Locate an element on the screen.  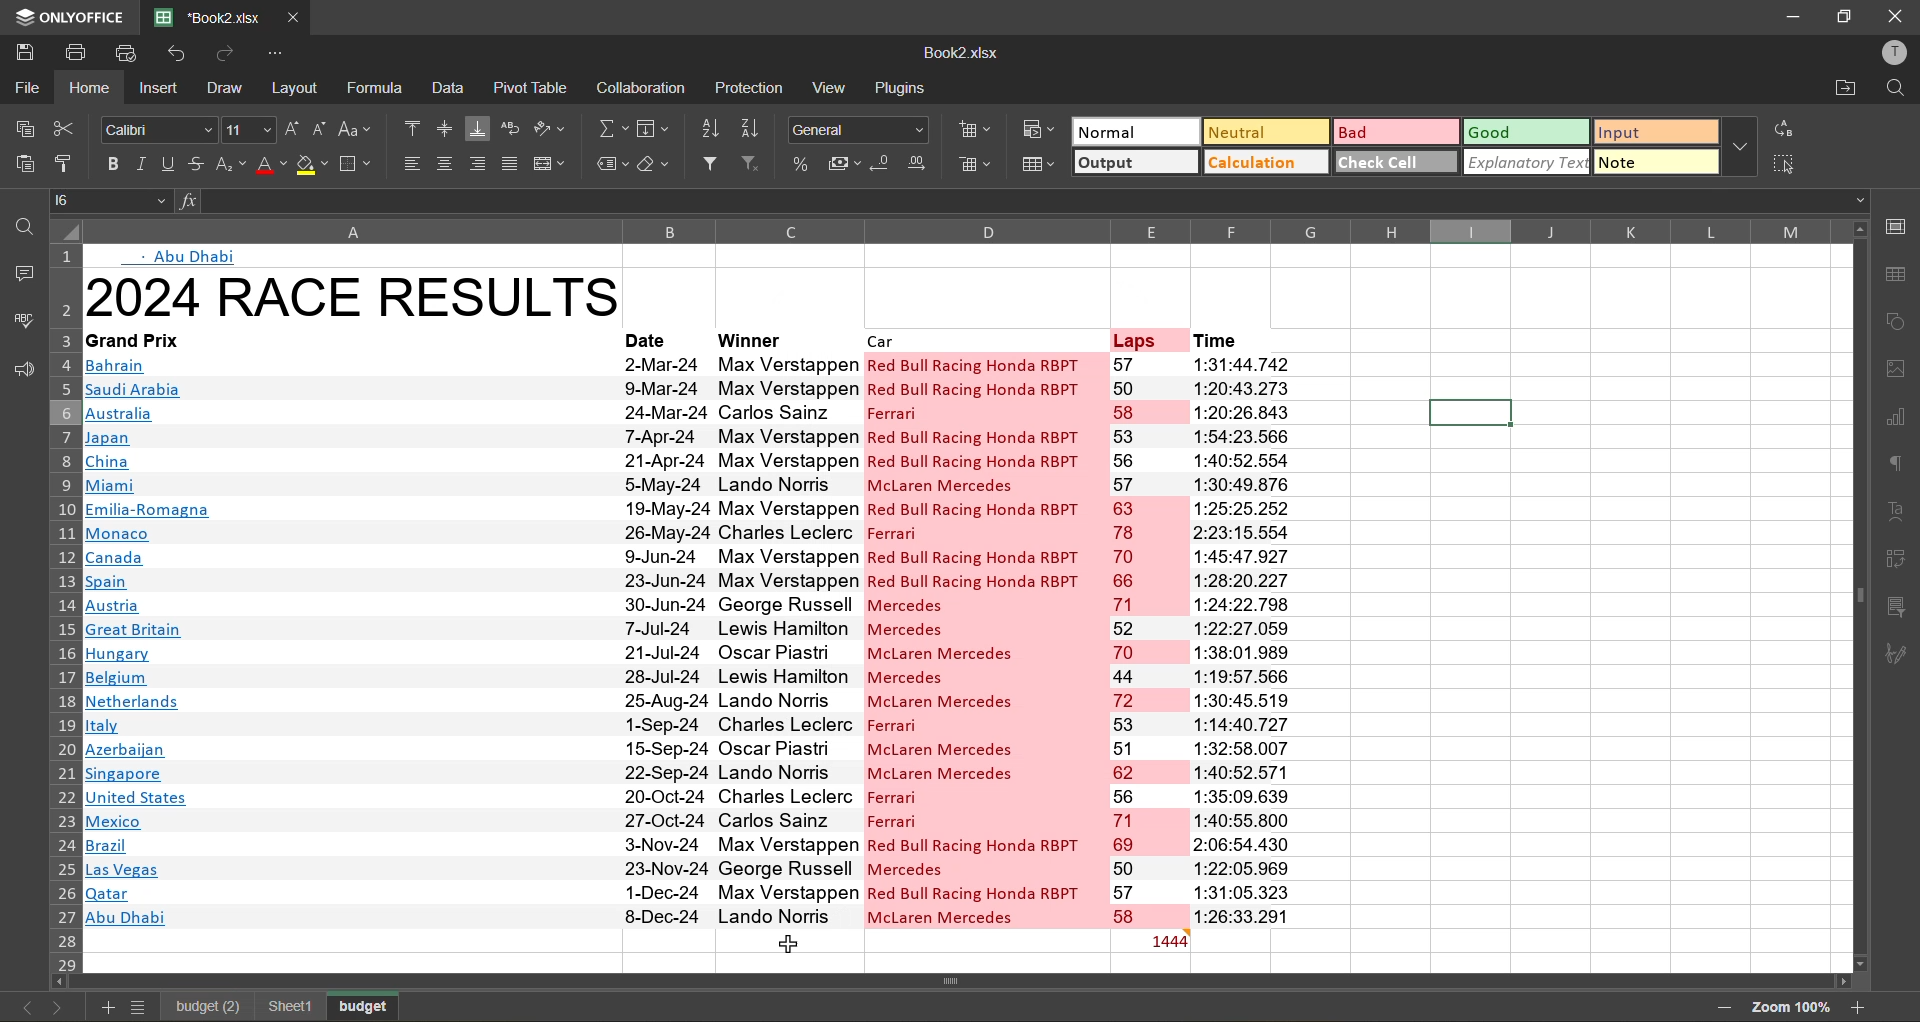
filter is located at coordinates (715, 166).